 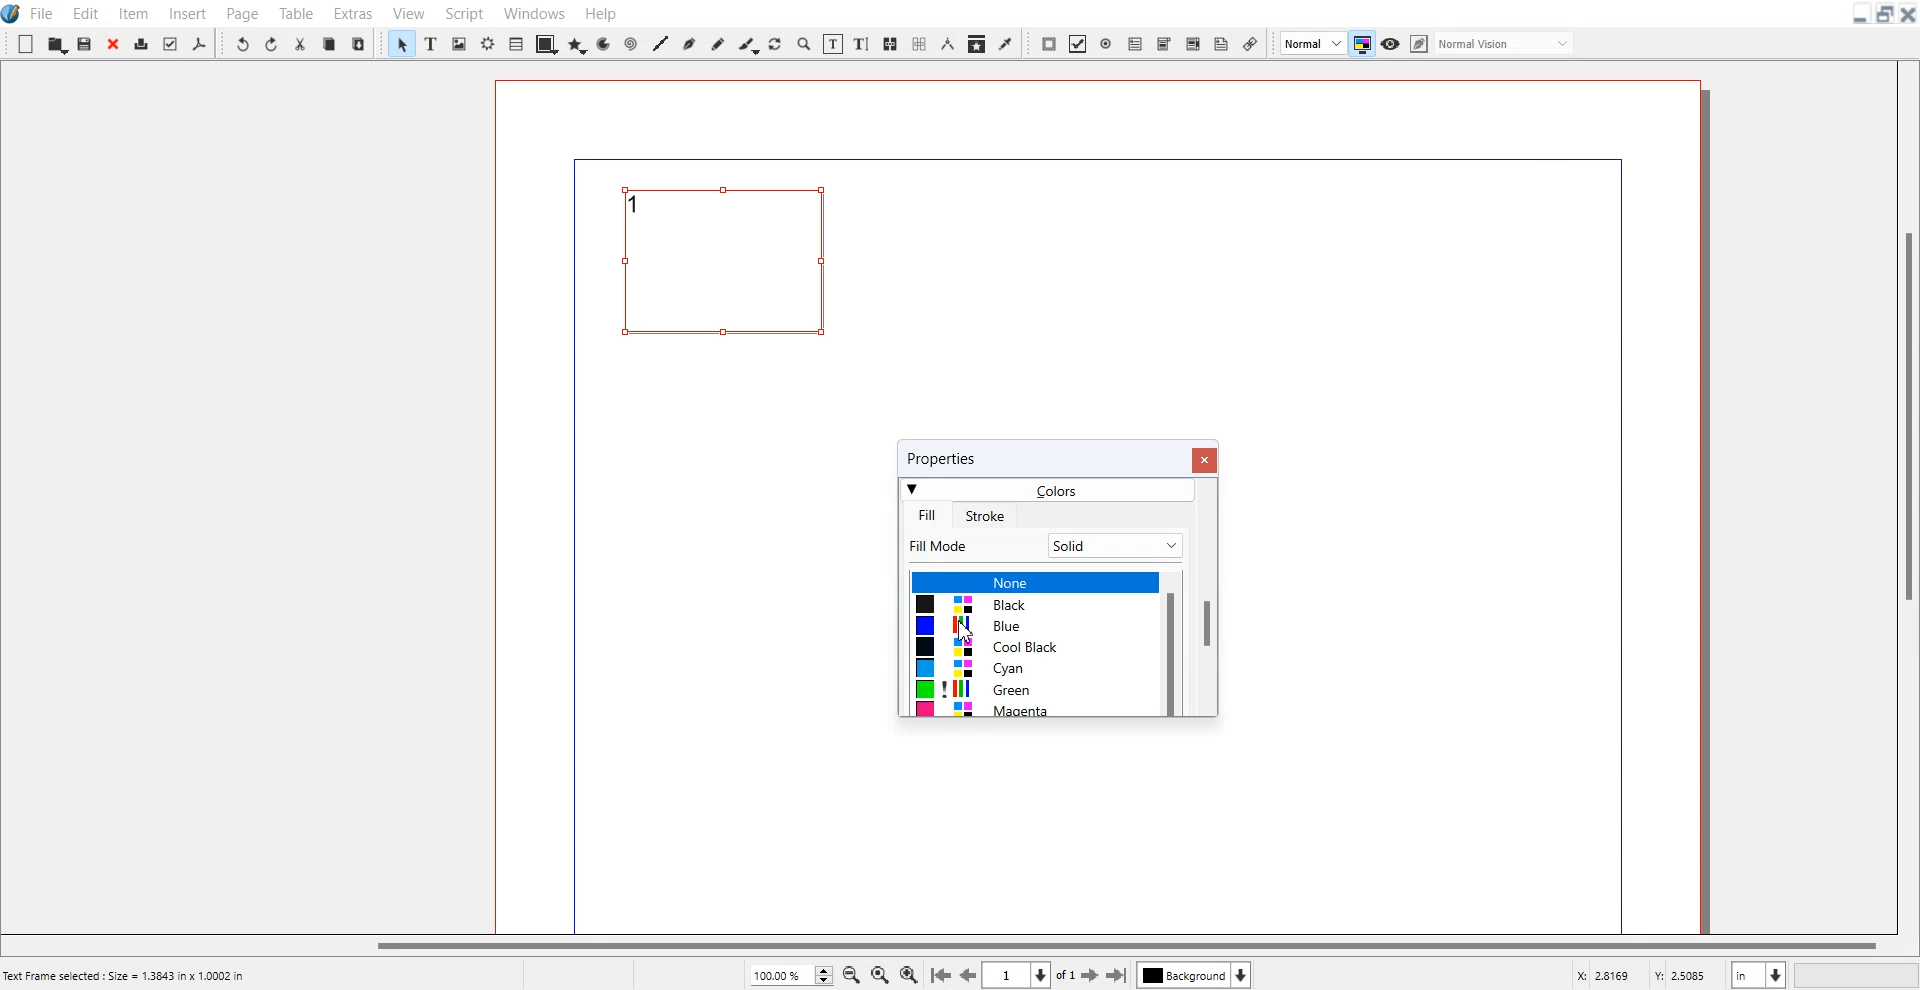 What do you see at coordinates (1645, 974) in the screenshot?
I see `X, Y Co-ordinate` at bounding box center [1645, 974].